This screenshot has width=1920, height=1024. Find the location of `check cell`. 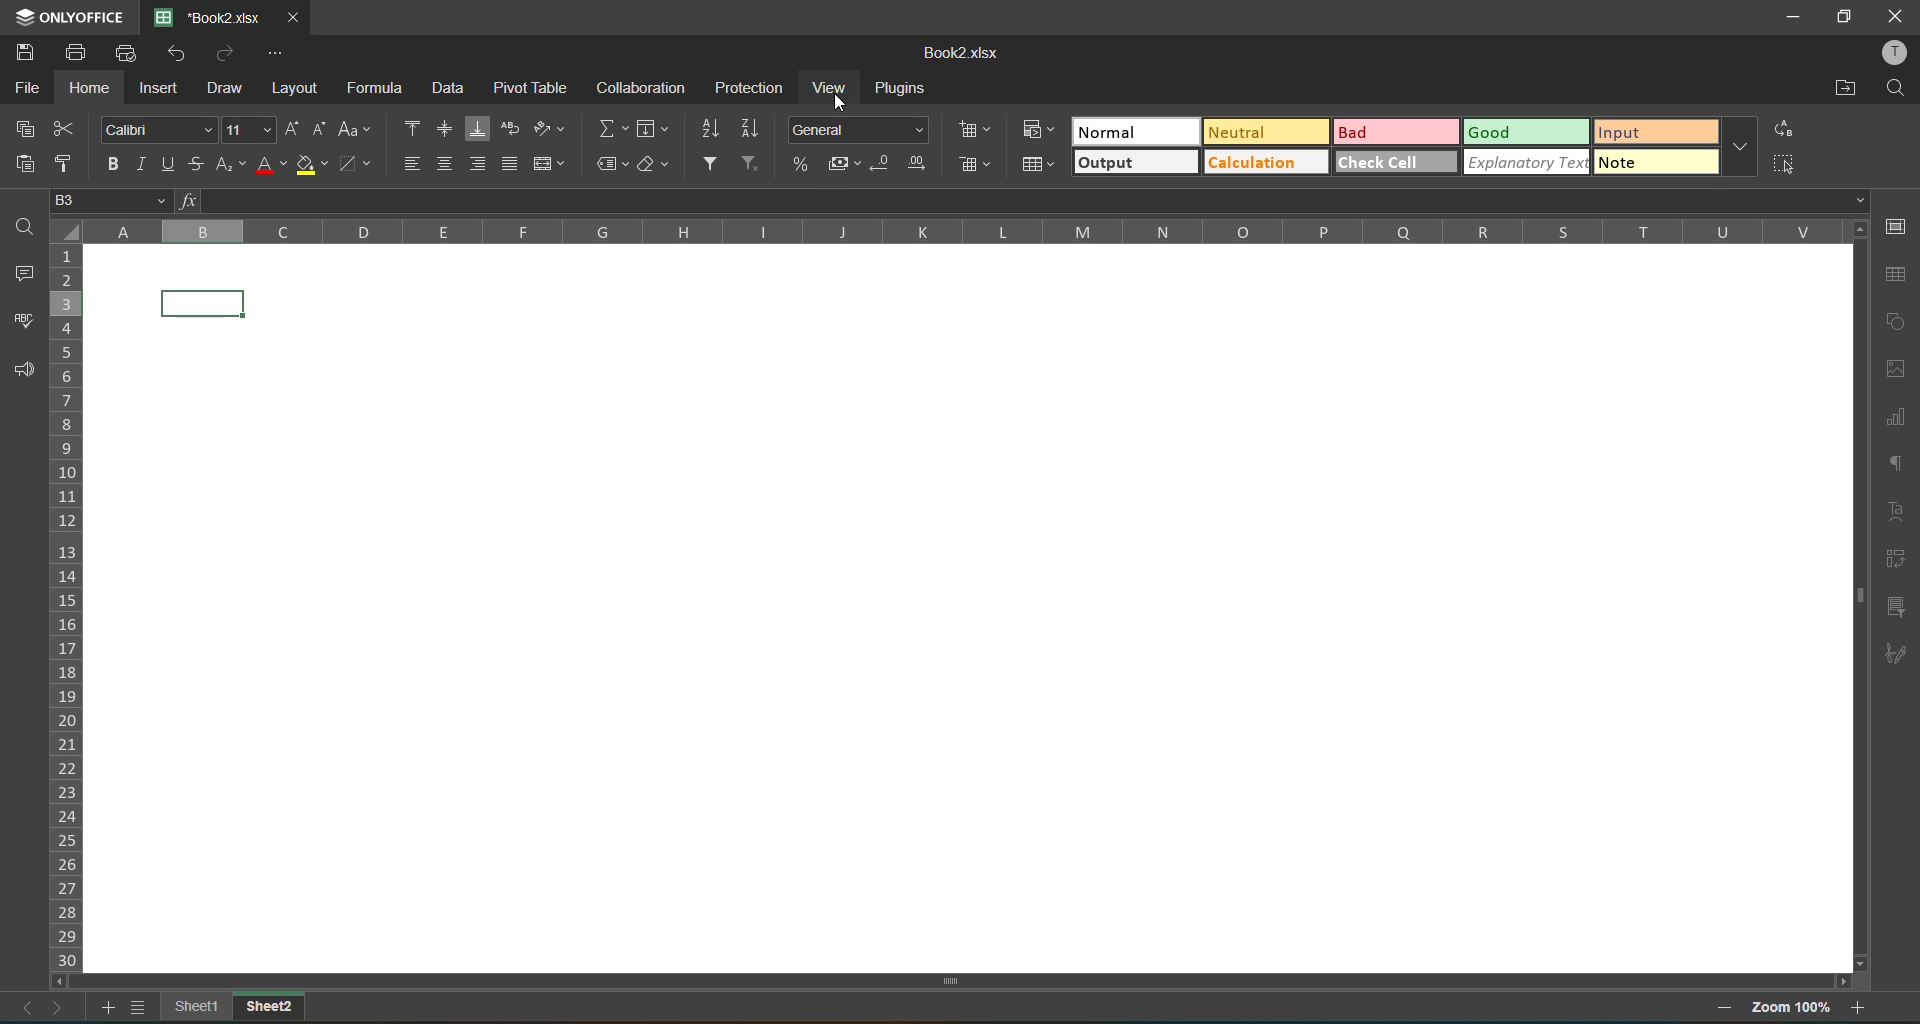

check cell is located at coordinates (1396, 164).